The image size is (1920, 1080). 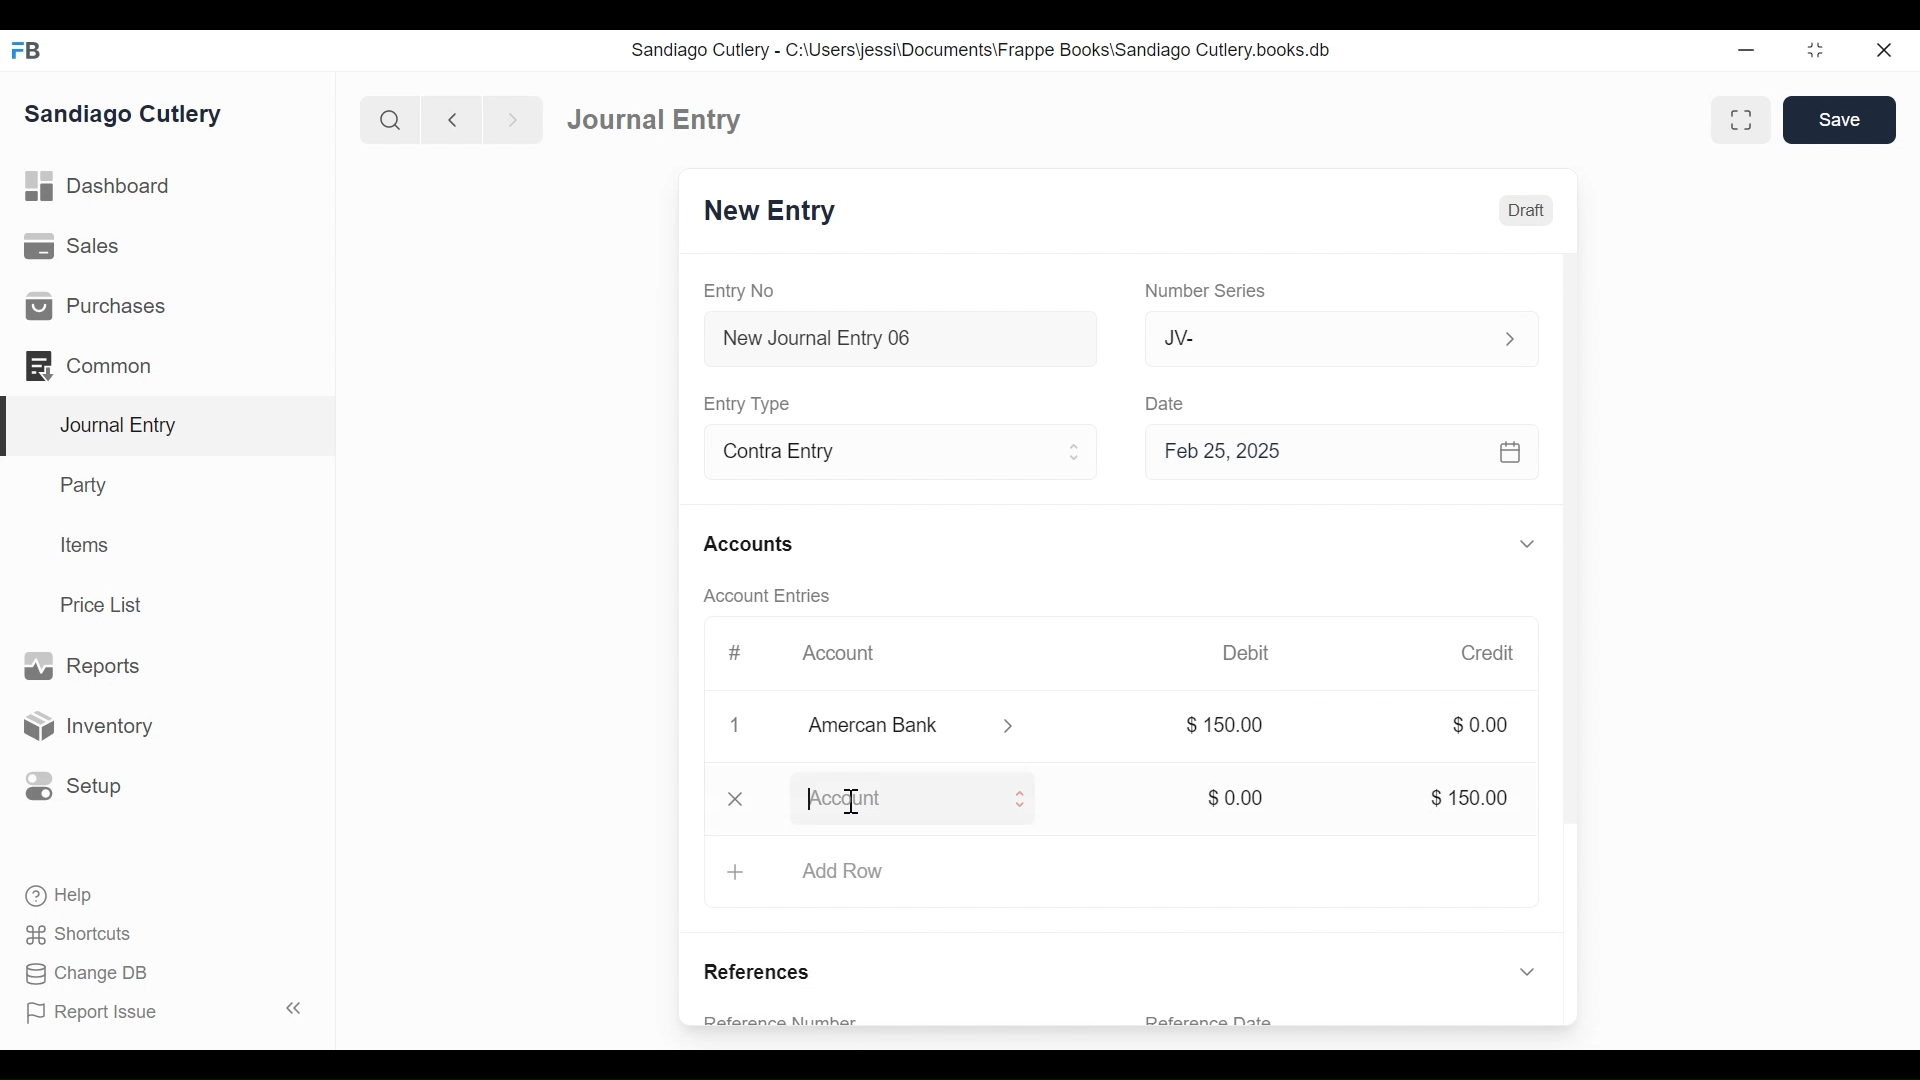 What do you see at coordinates (736, 797) in the screenshot?
I see `close` at bounding box center [736, 797].